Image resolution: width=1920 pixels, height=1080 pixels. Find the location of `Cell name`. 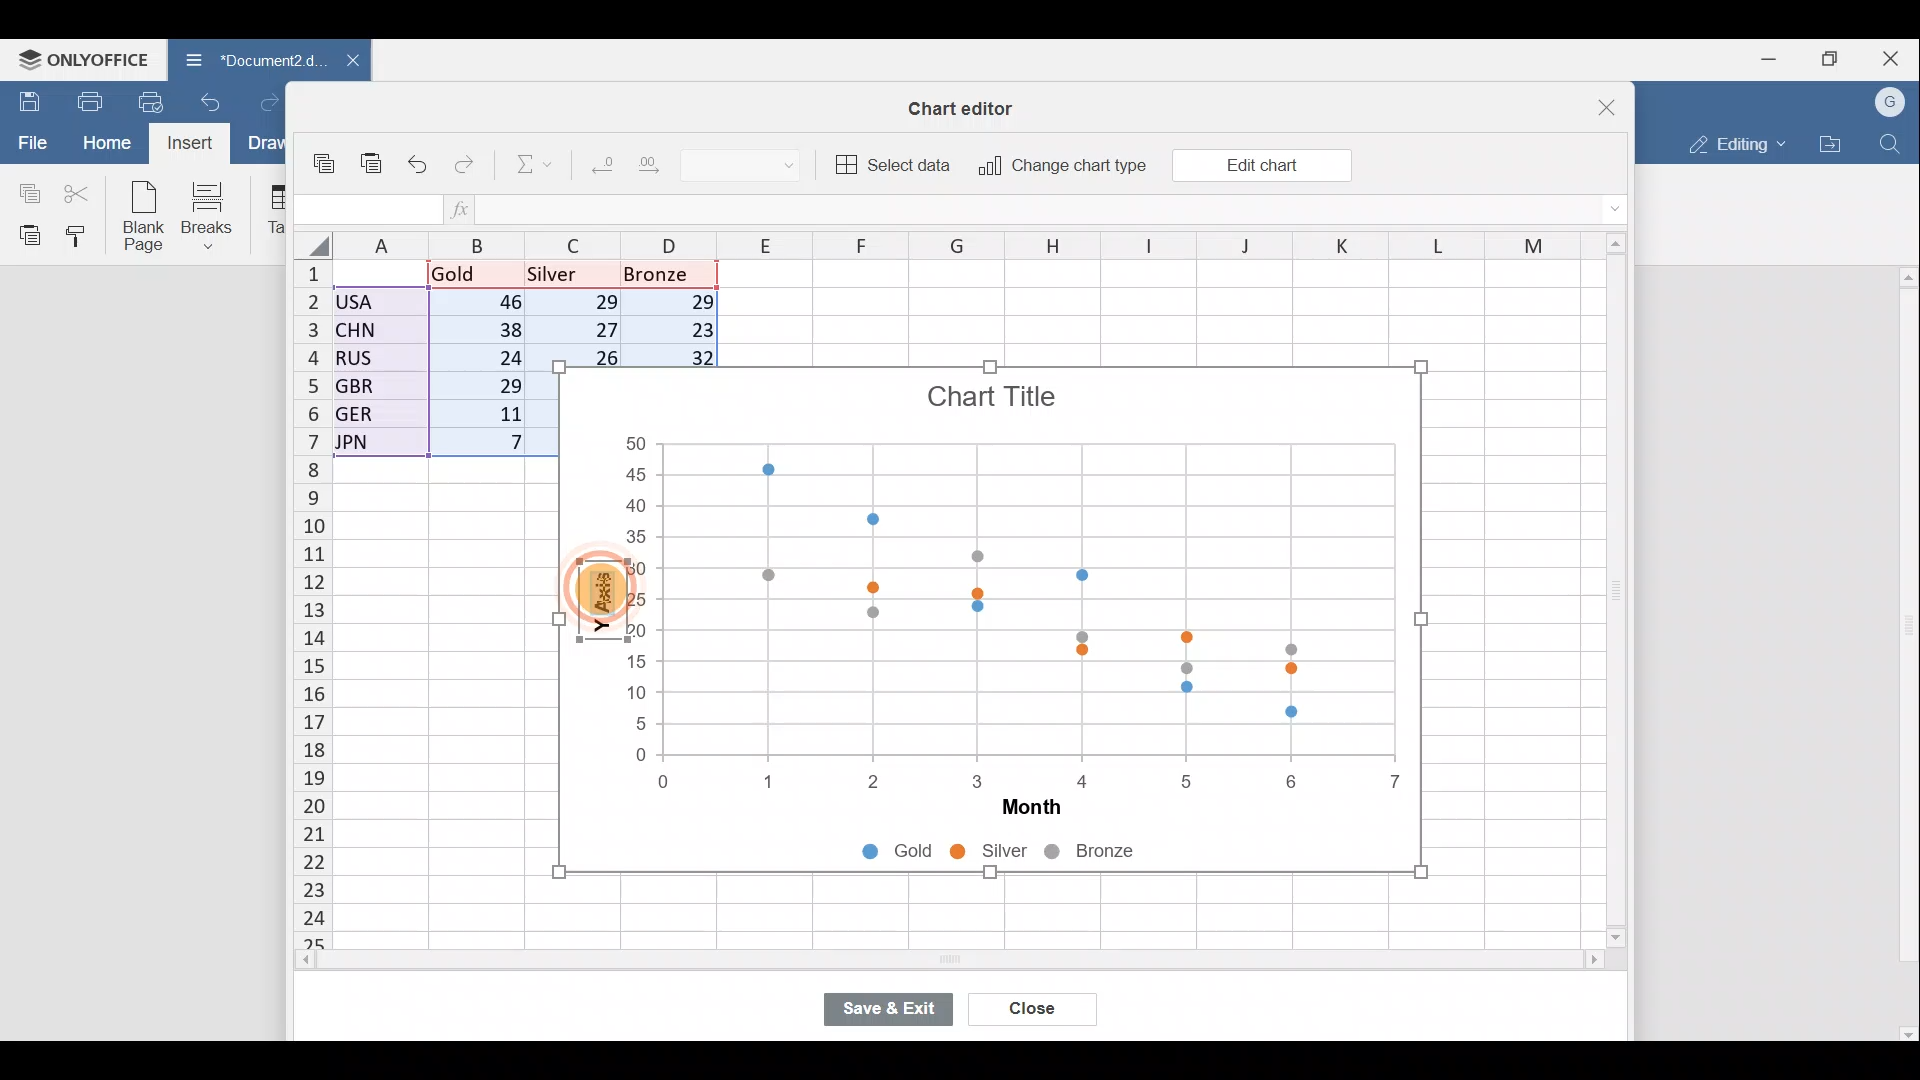

Cell name is located at coordinates (367, 204).